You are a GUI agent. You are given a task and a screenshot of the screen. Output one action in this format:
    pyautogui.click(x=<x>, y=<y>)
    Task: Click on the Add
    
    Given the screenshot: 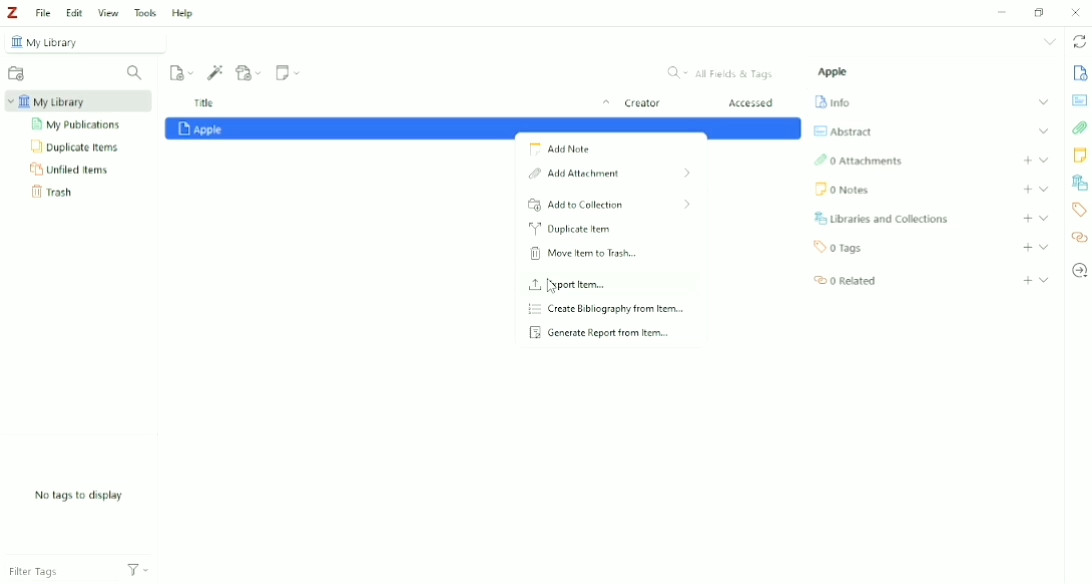 What is the action you would take?
    pyautogui.click(x=1027, y=248)
    